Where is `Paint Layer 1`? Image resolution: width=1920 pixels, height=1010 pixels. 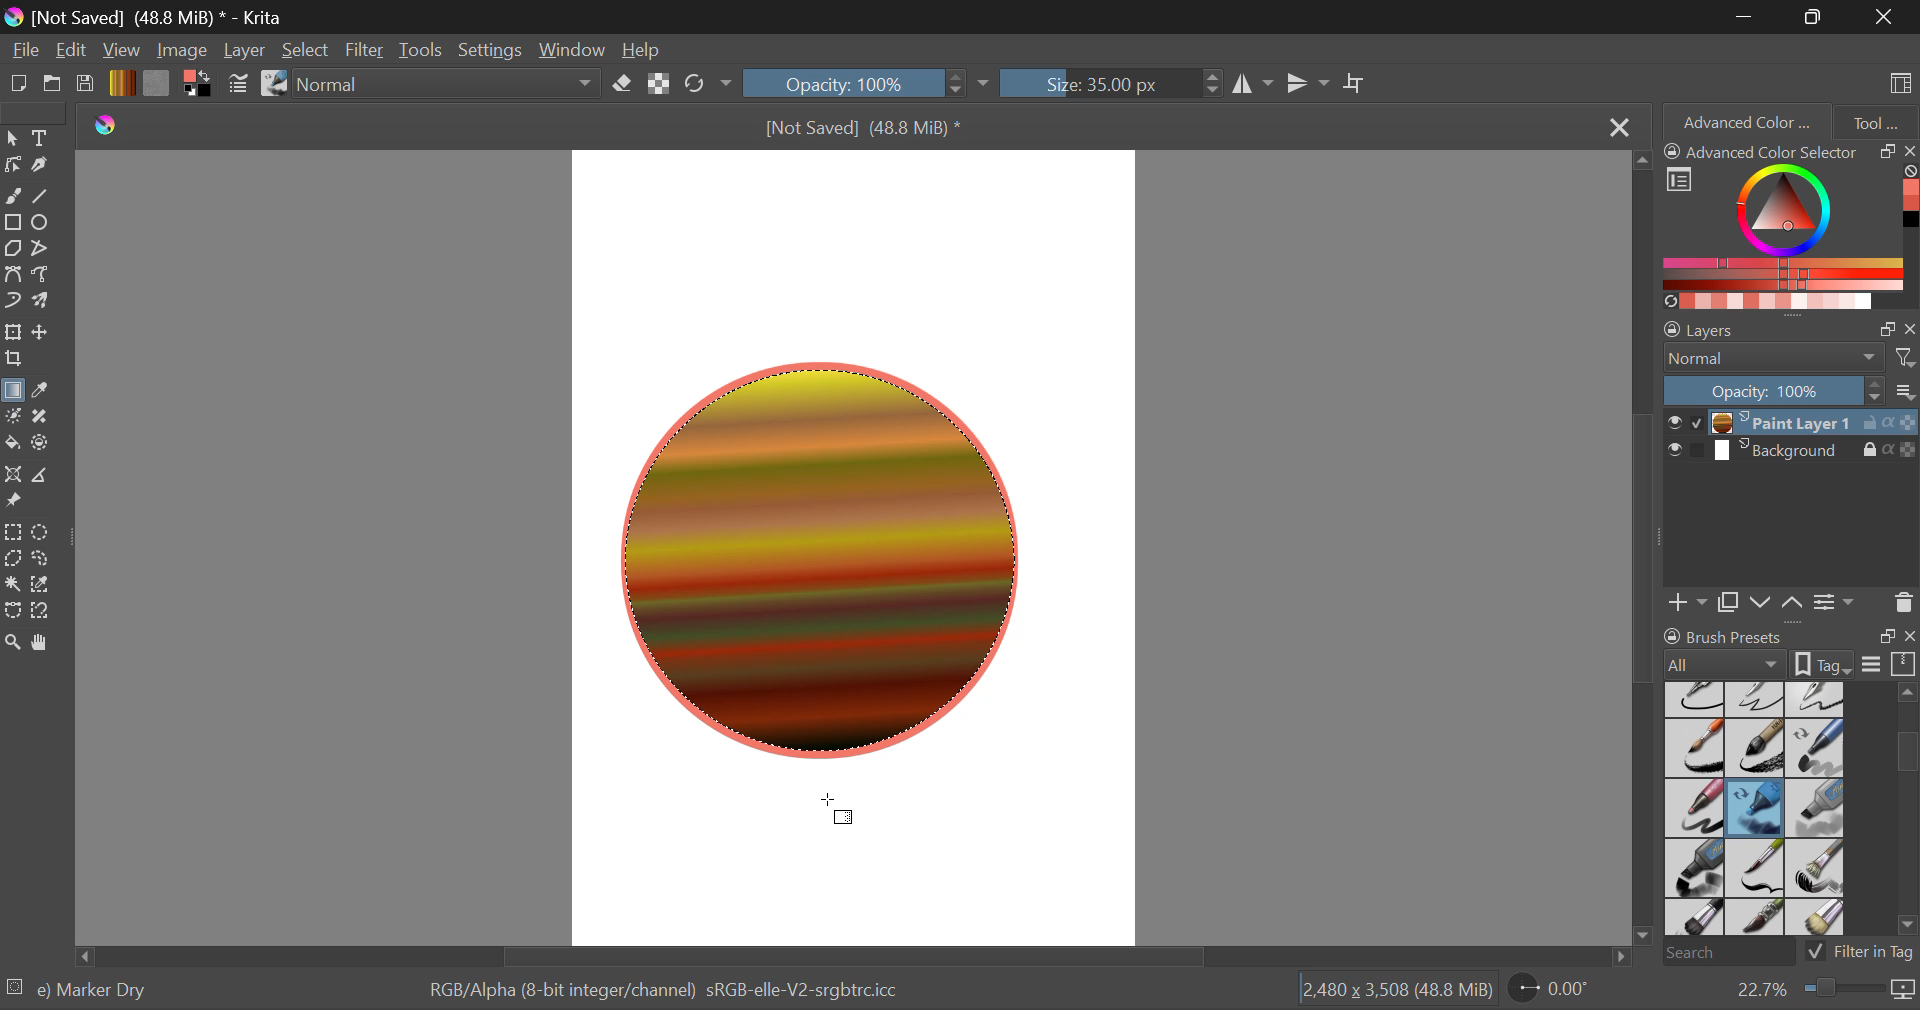 Paint Layer 1 is located at coordinates (1792, 421).